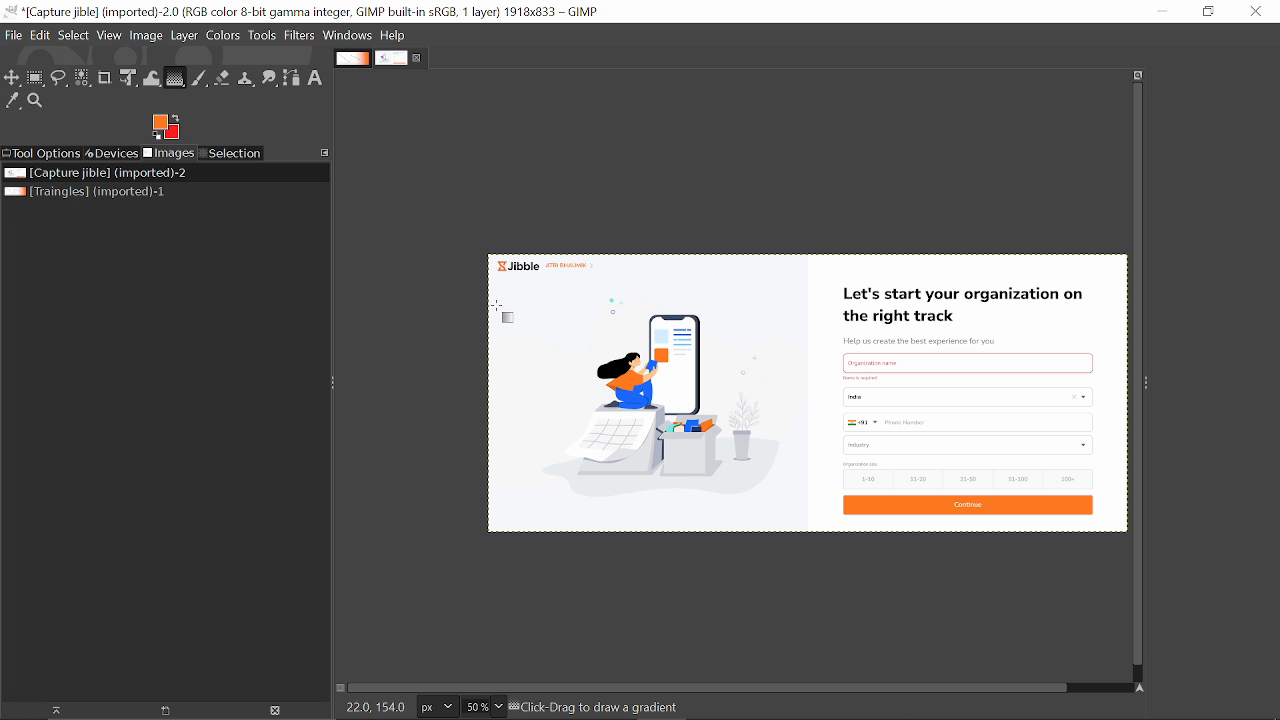 The image size is (1280, 720). Describe the element at coordinates (14, 34) in the screenshot. I see `File` at that location.